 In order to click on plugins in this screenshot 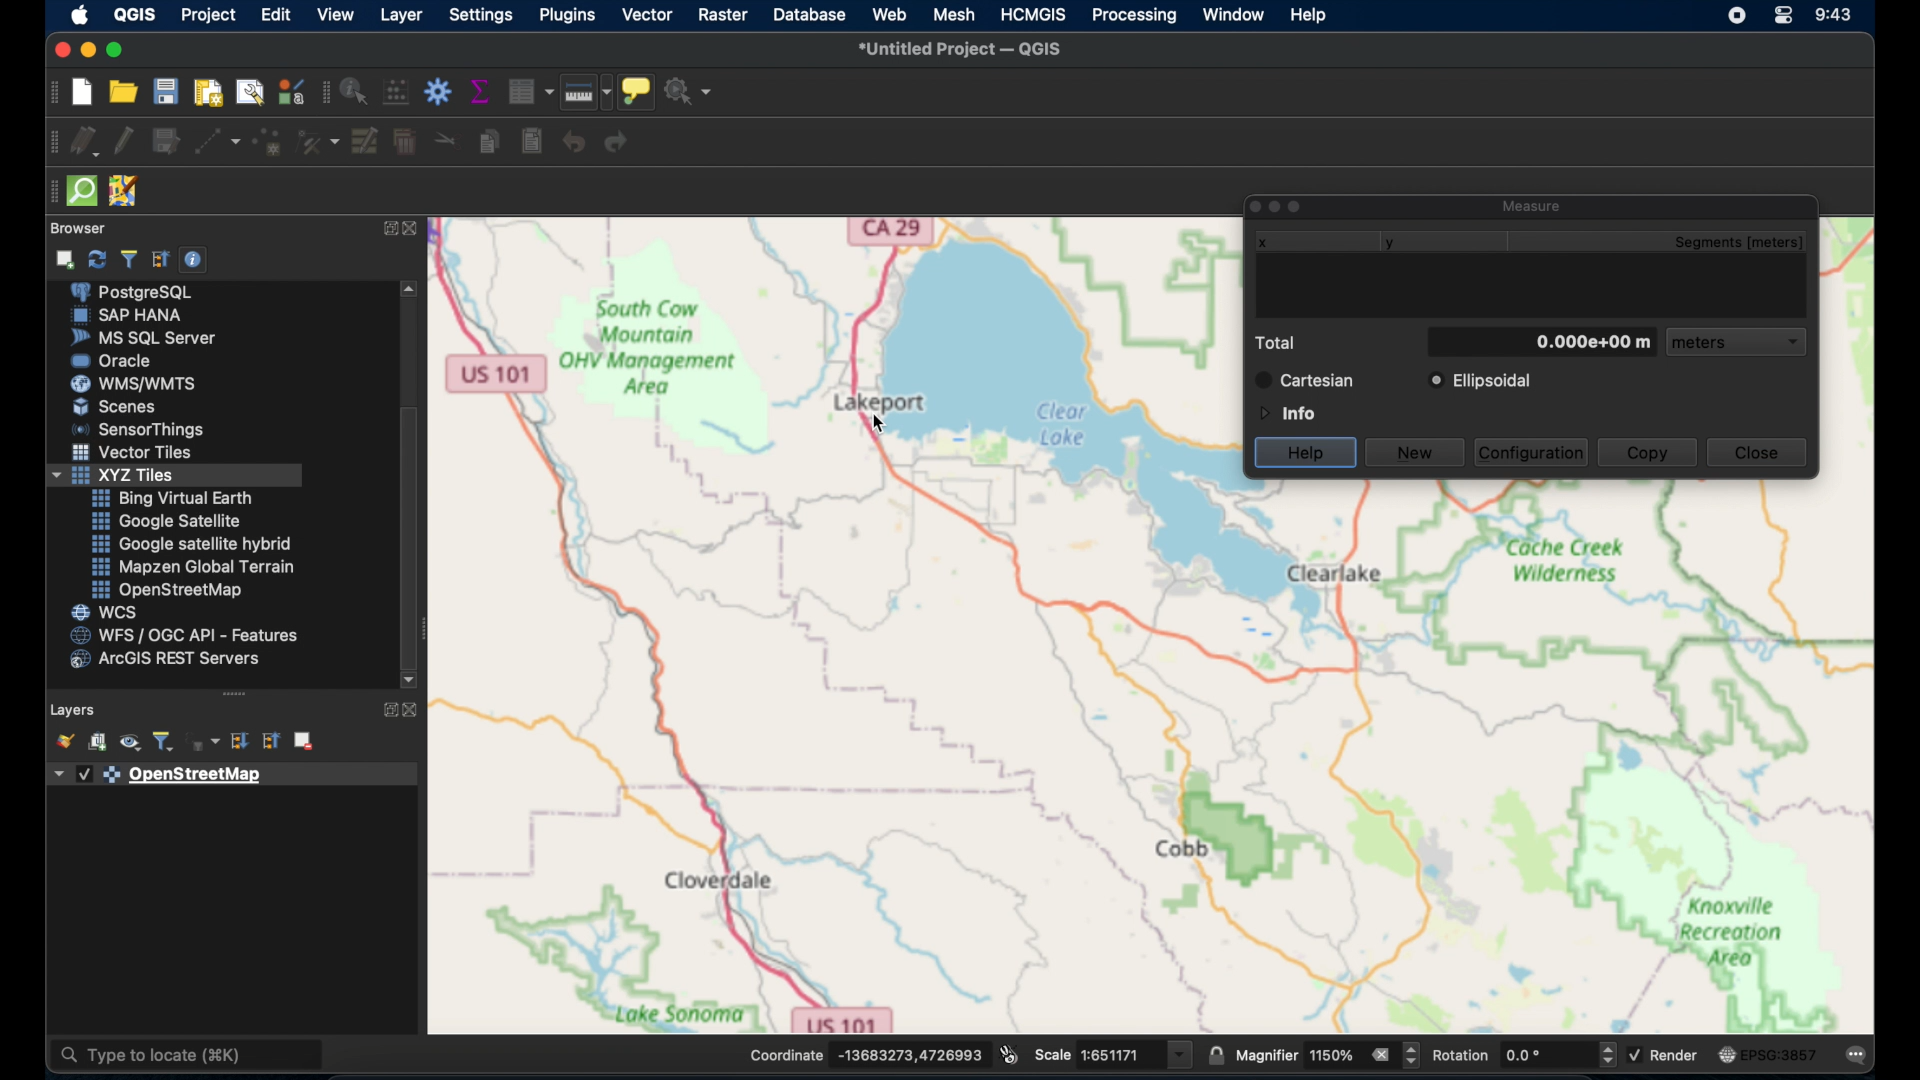, I will do `click(568, 15)`.